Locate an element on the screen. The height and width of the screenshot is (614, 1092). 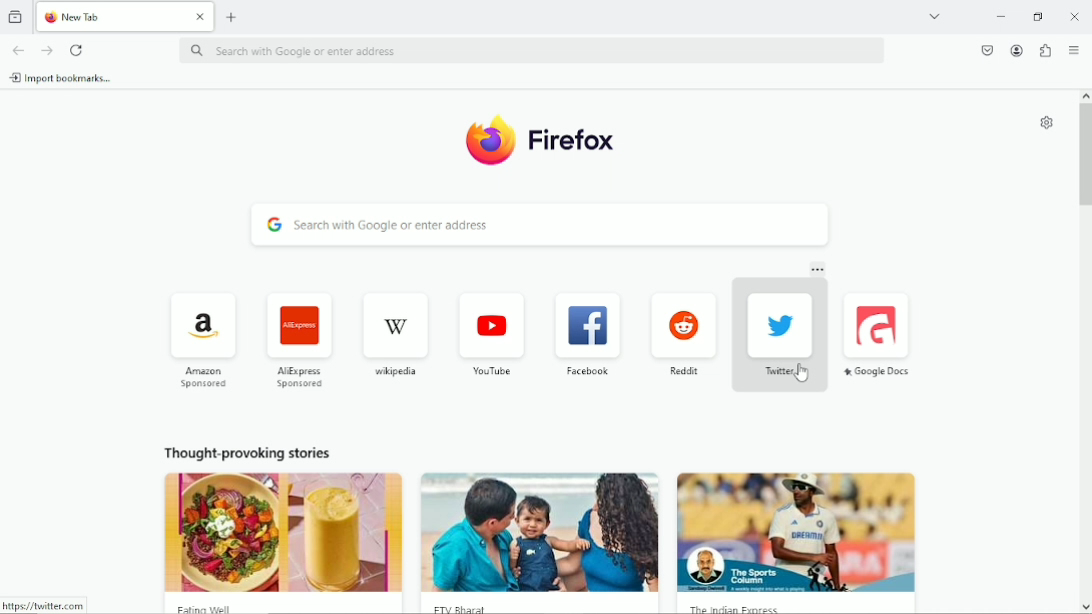
search with Google or enter address is located at coordinates (530, 52).